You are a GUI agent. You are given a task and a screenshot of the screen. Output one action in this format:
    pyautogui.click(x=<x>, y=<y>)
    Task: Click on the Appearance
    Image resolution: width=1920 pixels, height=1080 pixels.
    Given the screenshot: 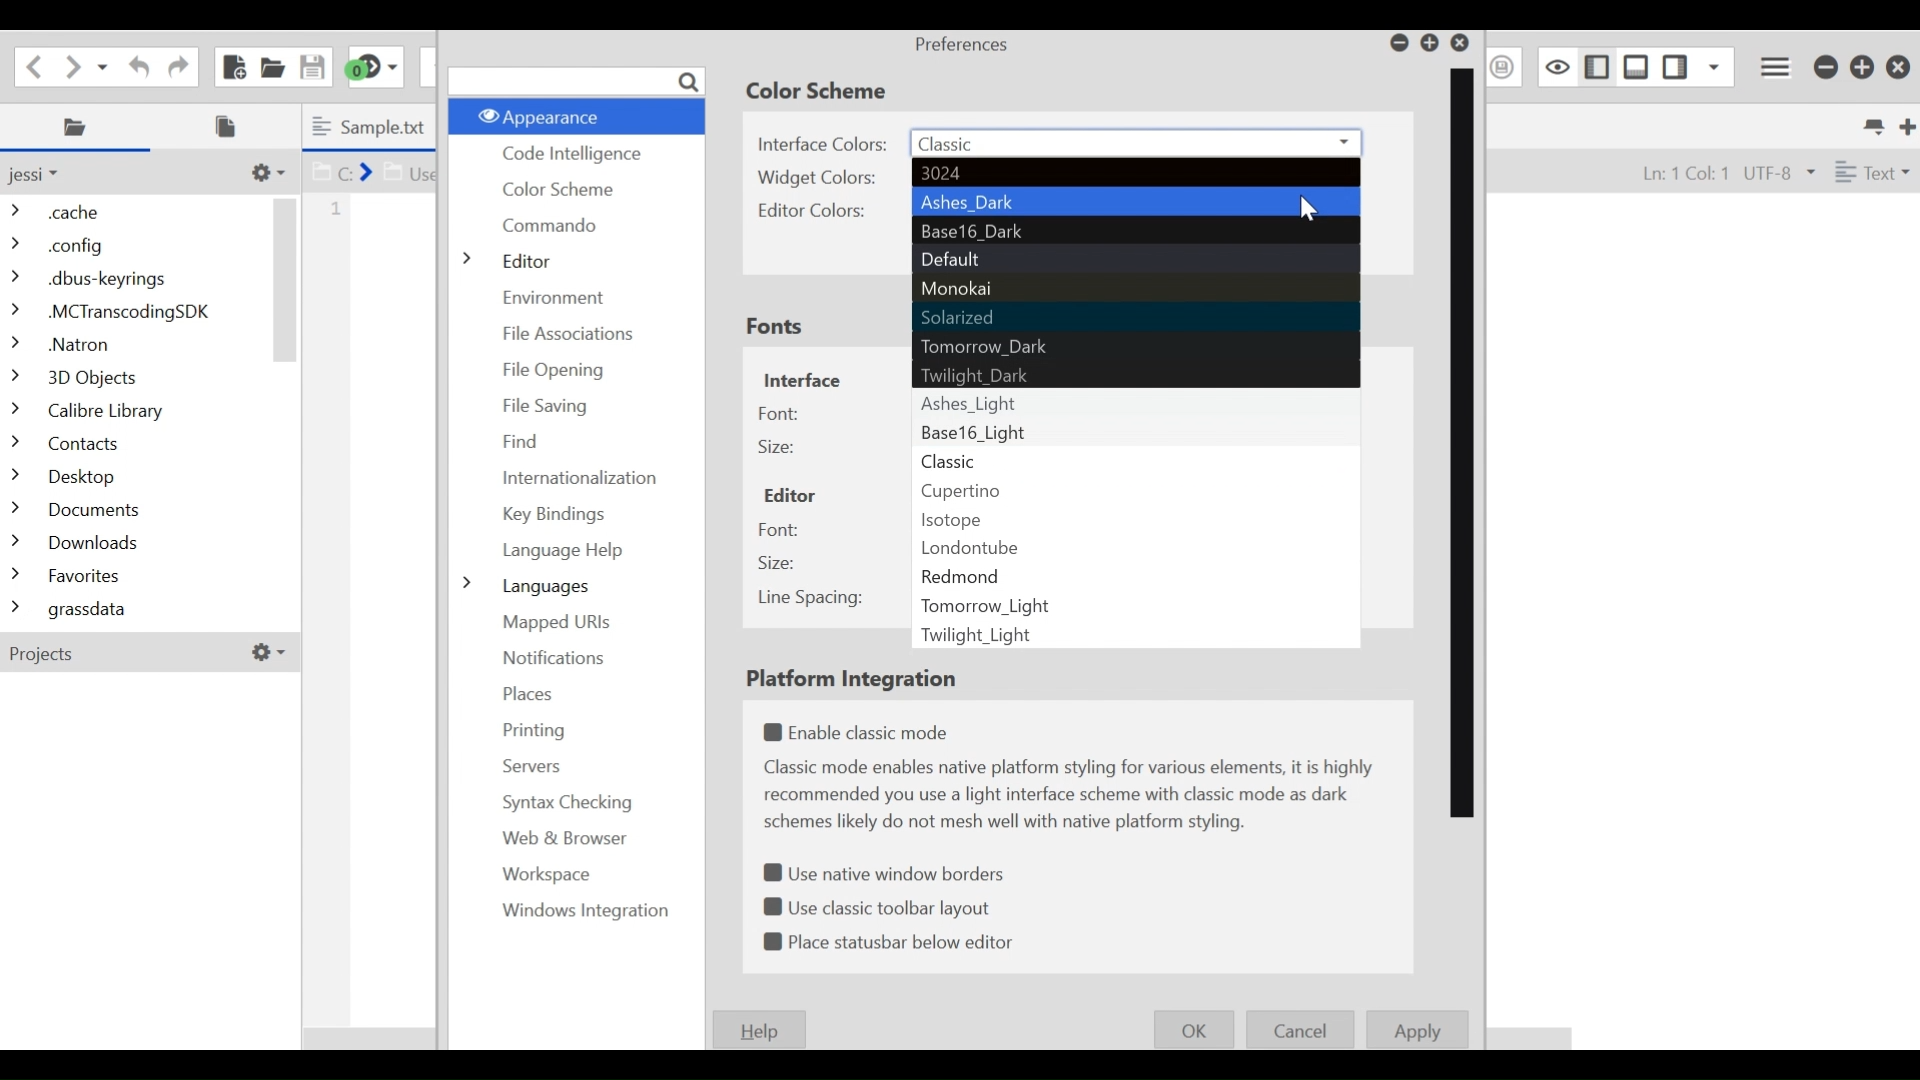 What is the action you would take?
    pyautogui.click(x=574, y=115)
    